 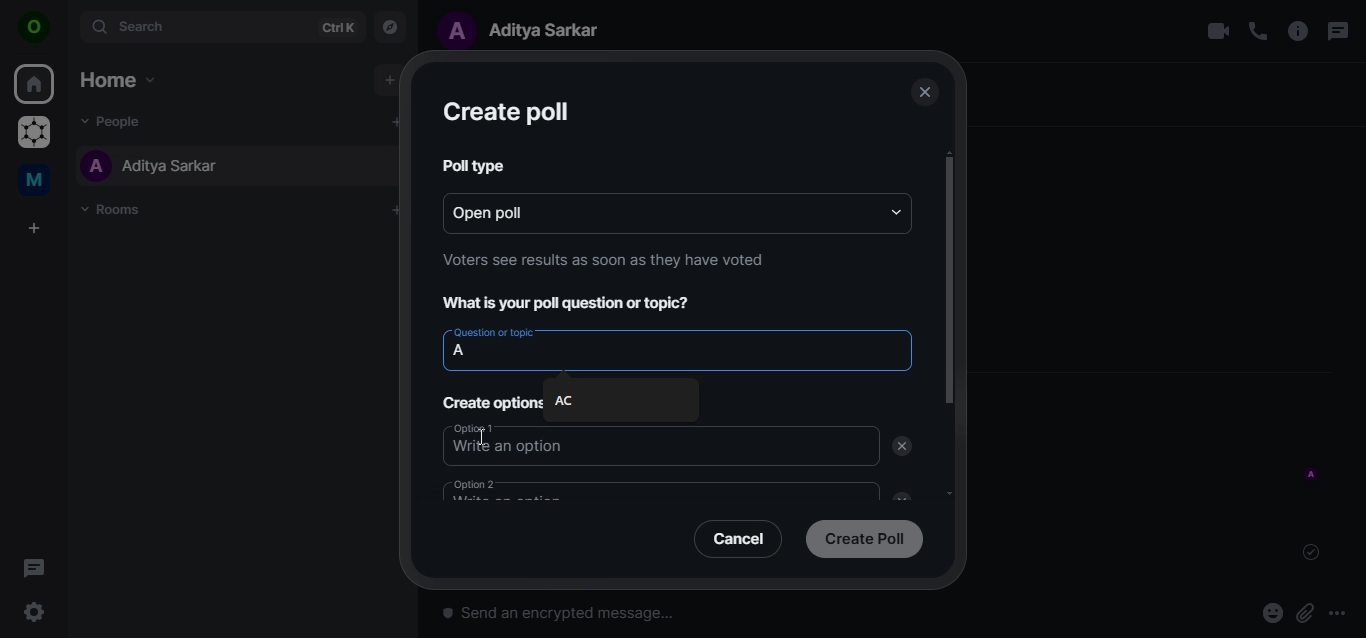 What do you see at coordinates (117, 210) in the screenshot?
I see `rooms` at bounding box center [117, 210].